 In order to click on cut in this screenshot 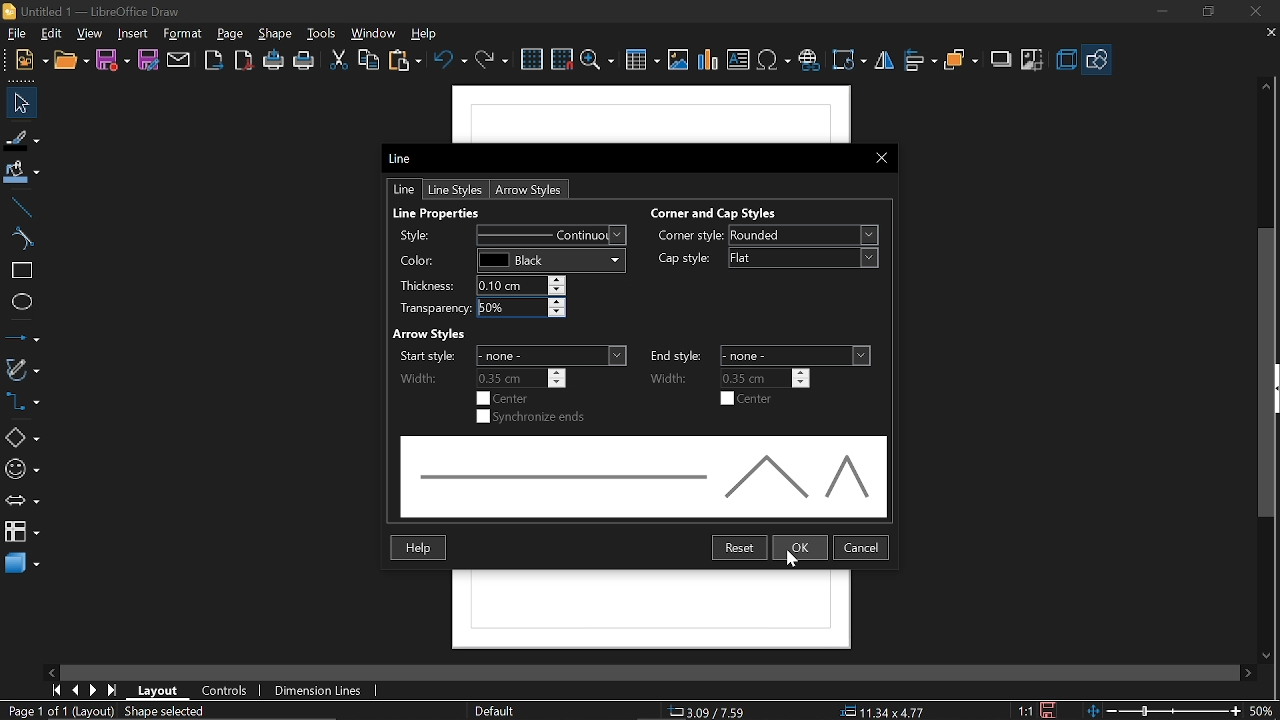, I will do `click(339, 62)`.